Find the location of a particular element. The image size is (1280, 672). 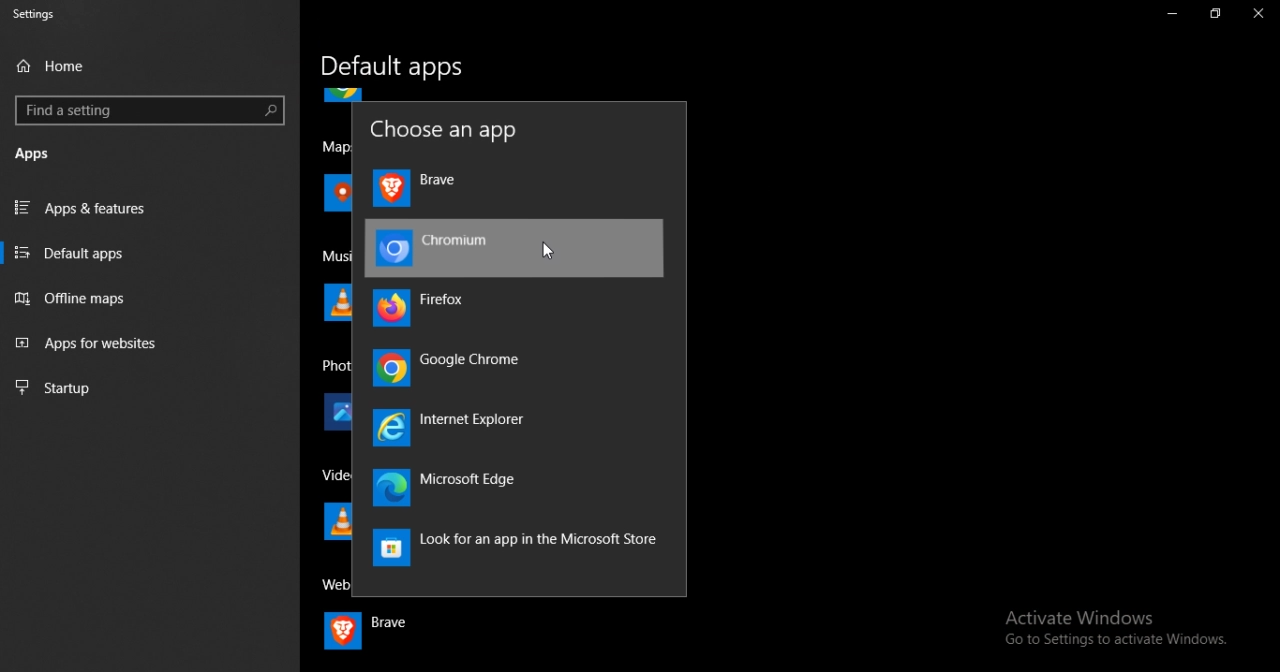

text is located at coordinates (511, 549).